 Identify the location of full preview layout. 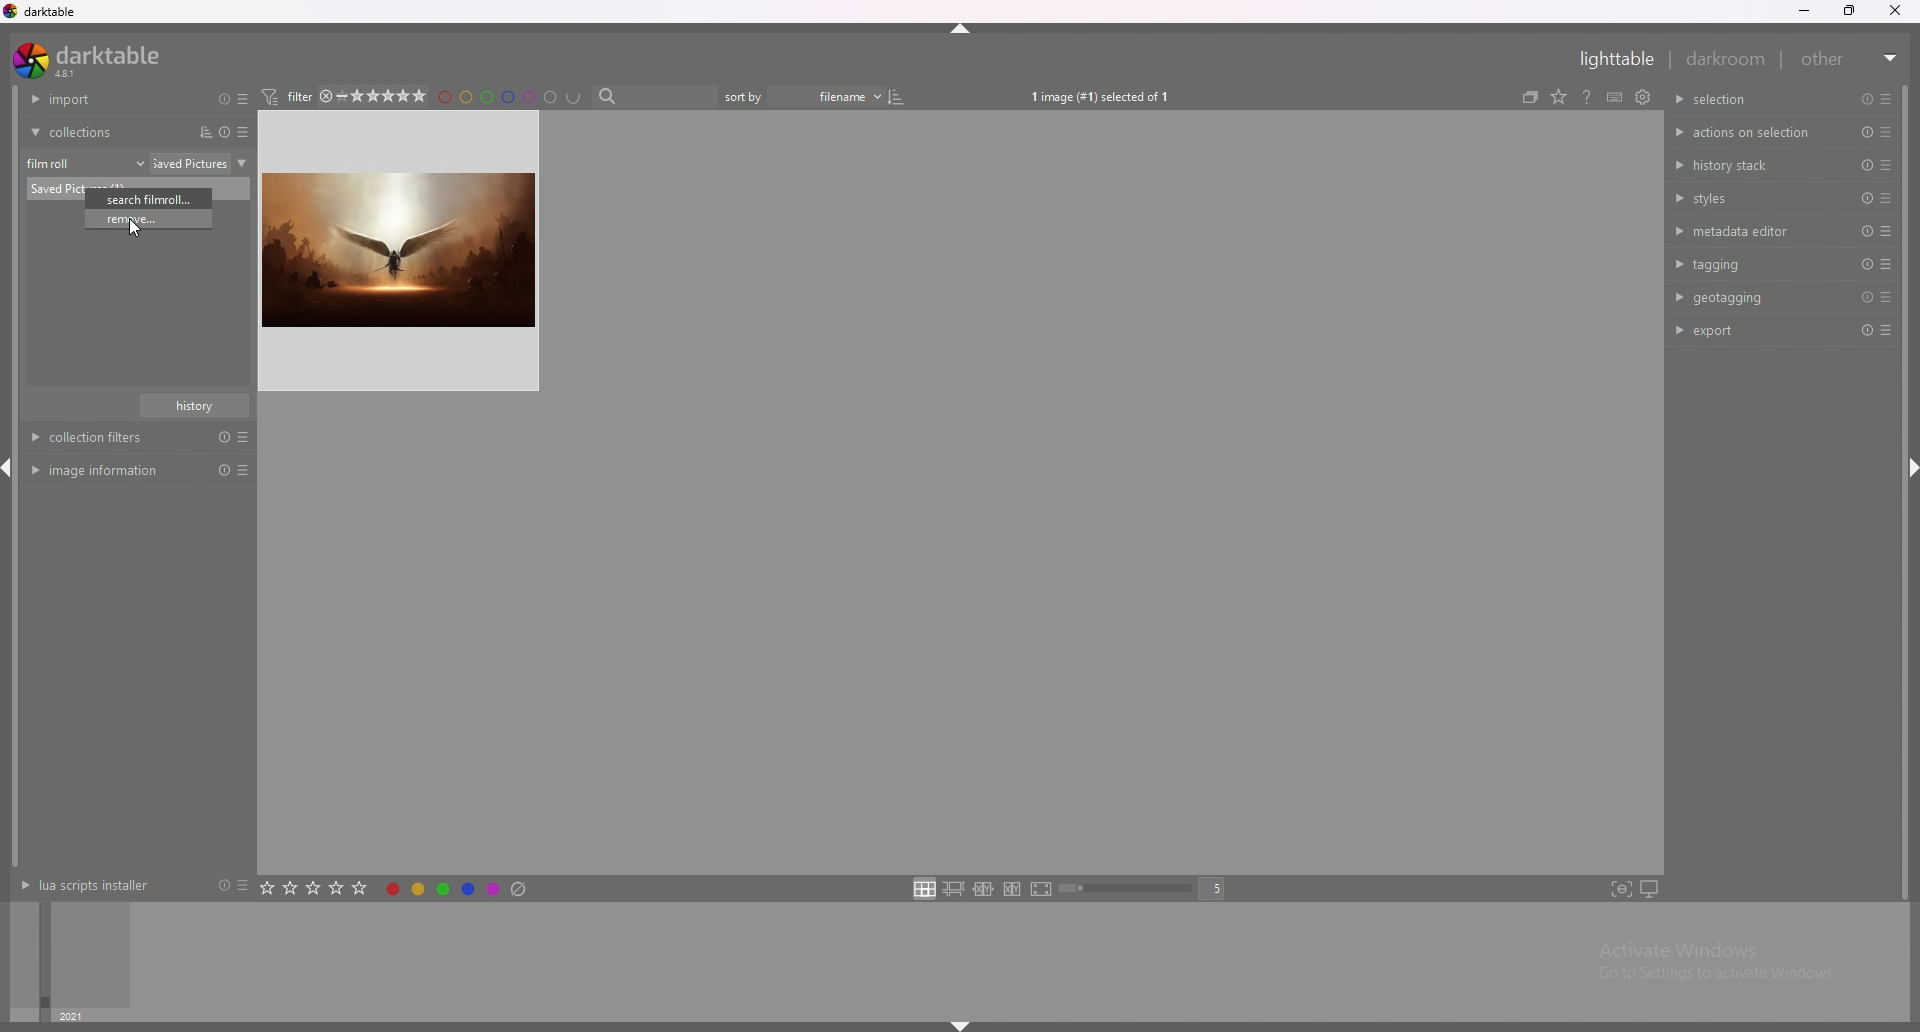
(1042, 891).